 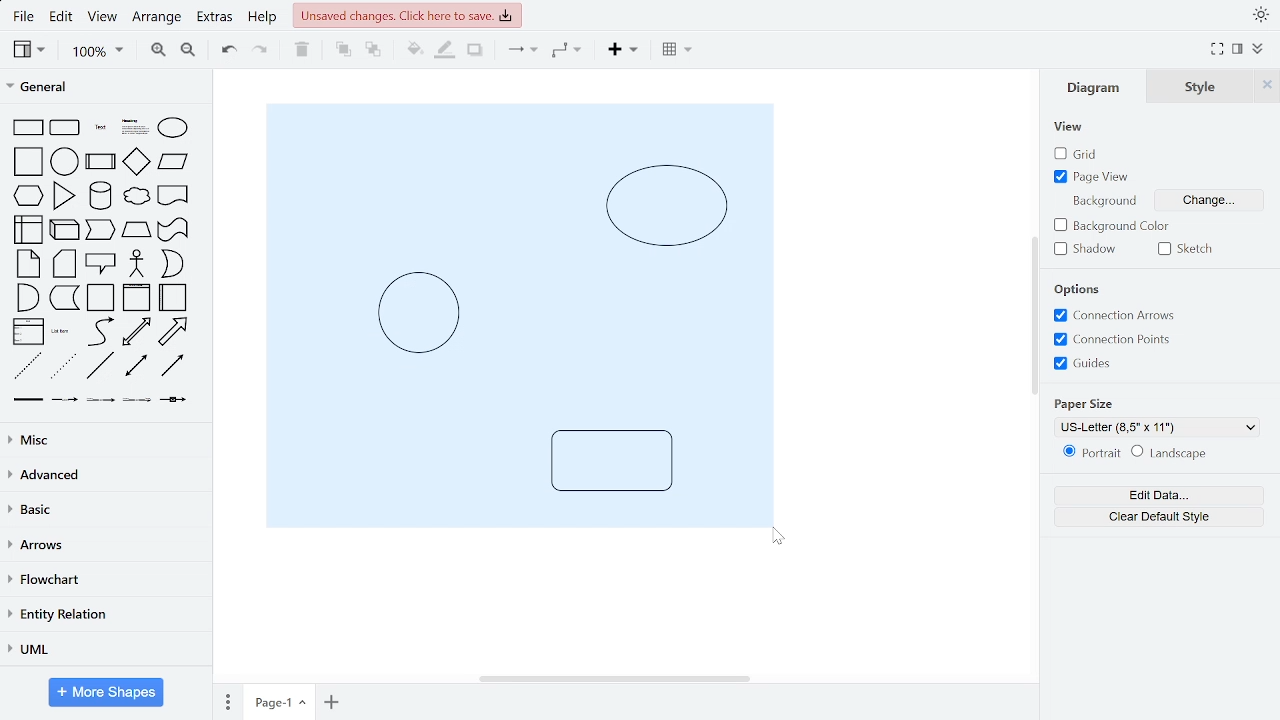 What do you see at coordinates (1114, 340) in the screenshot?
I see `guides` at bounding box center [1114, 340].